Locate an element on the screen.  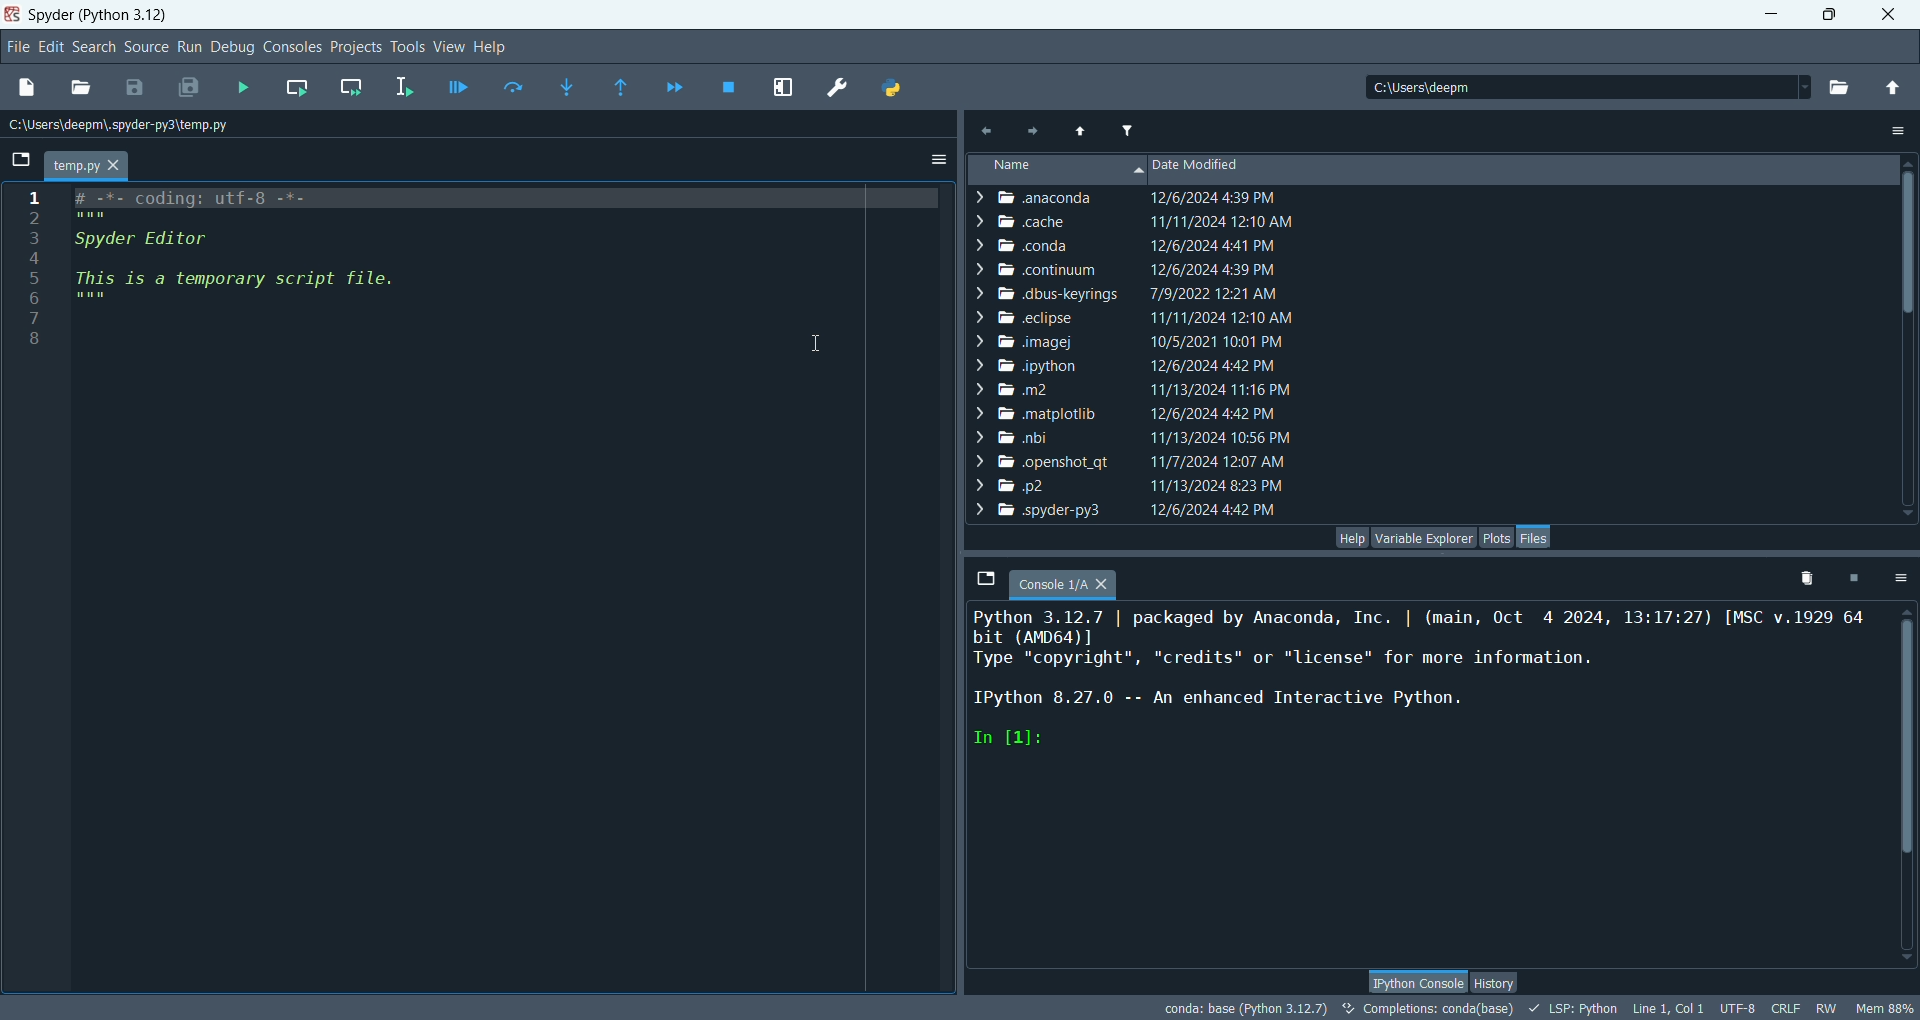
help is located at coordinates (1353, 536).